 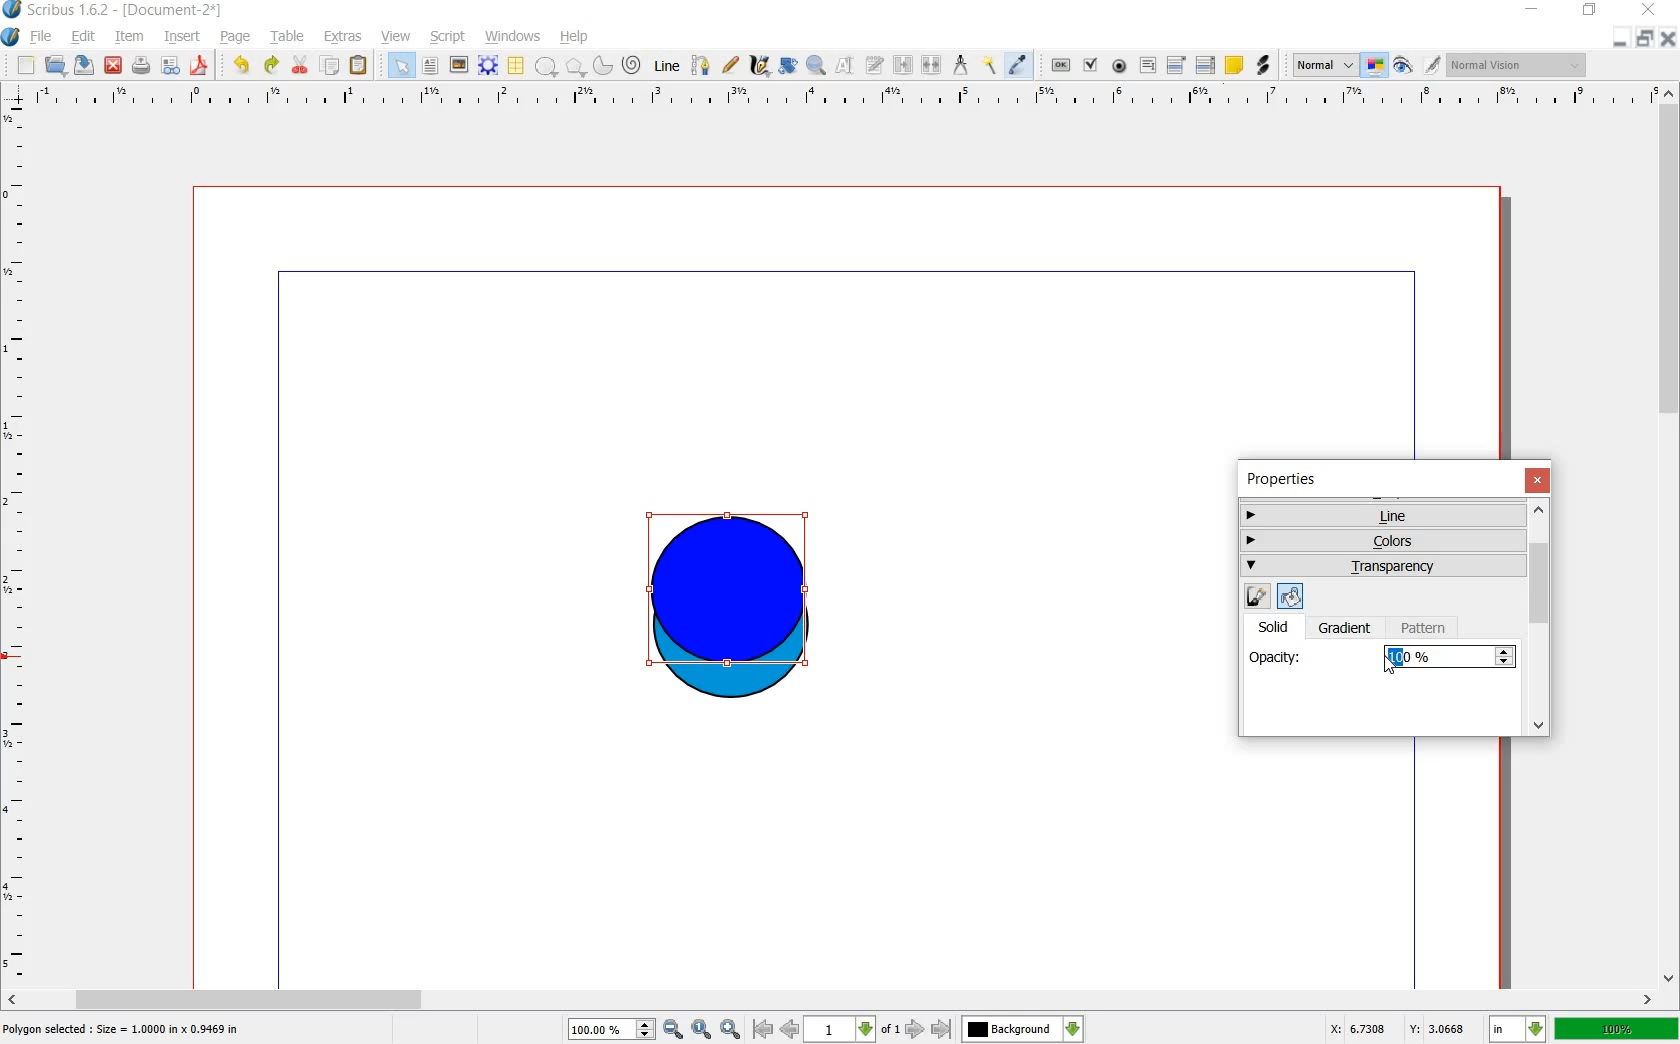 I want to click on zoom to, so click(x=702, y=1029).